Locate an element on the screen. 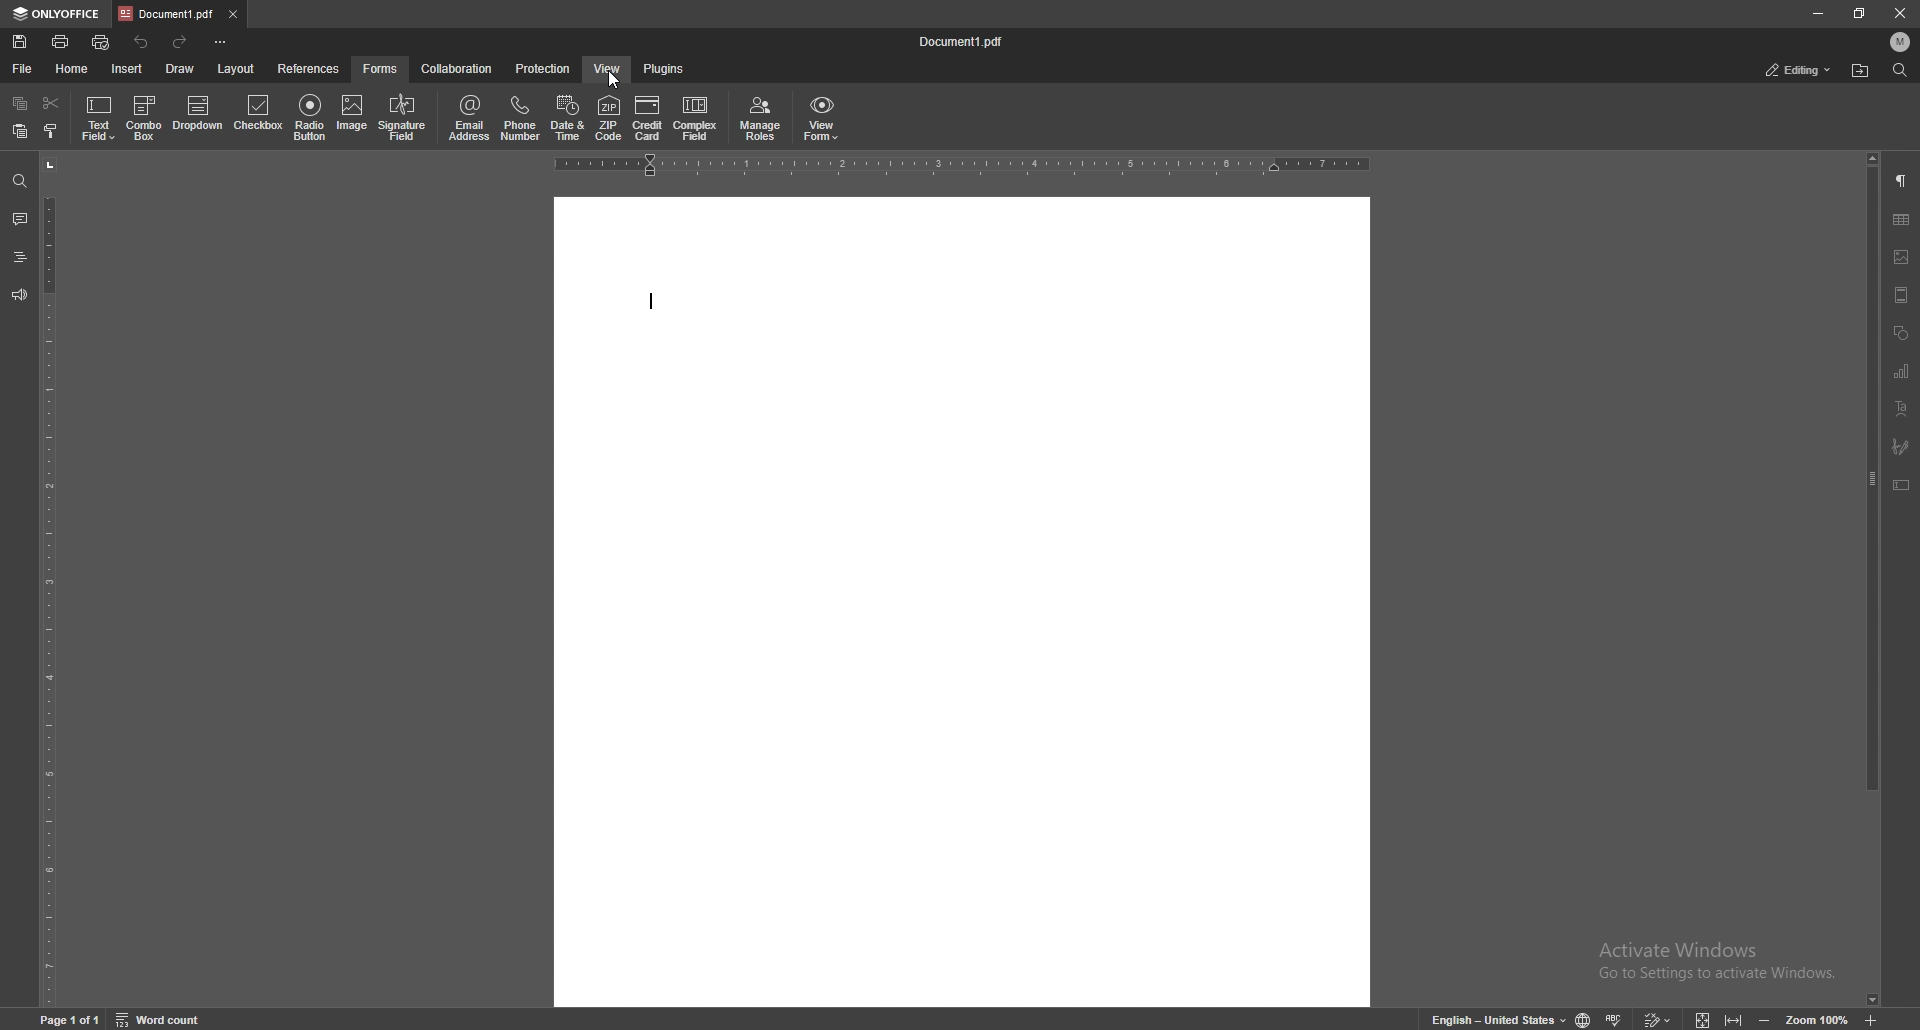 The image size is (1920, 1030). zoom in is located at coordinates (1880, 1019).